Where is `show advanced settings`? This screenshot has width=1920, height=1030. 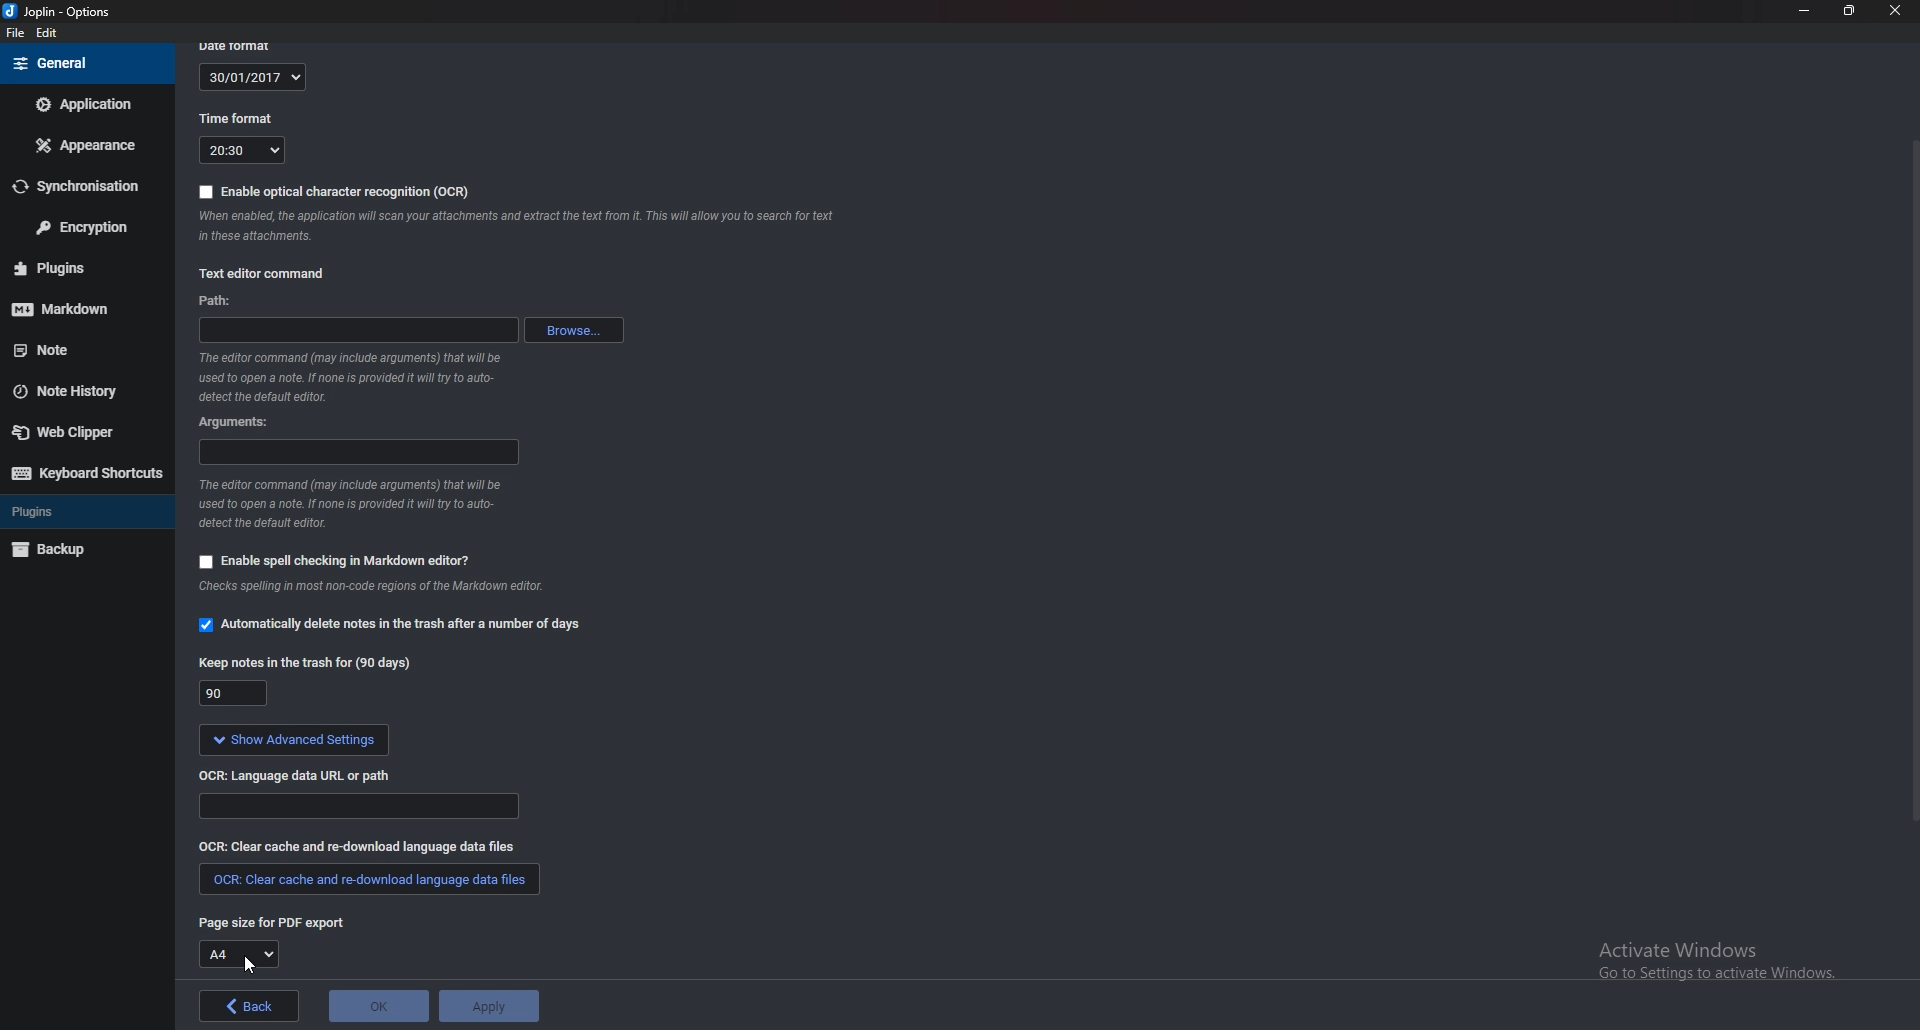
show advanced settings is located at coordinates (292, 742).